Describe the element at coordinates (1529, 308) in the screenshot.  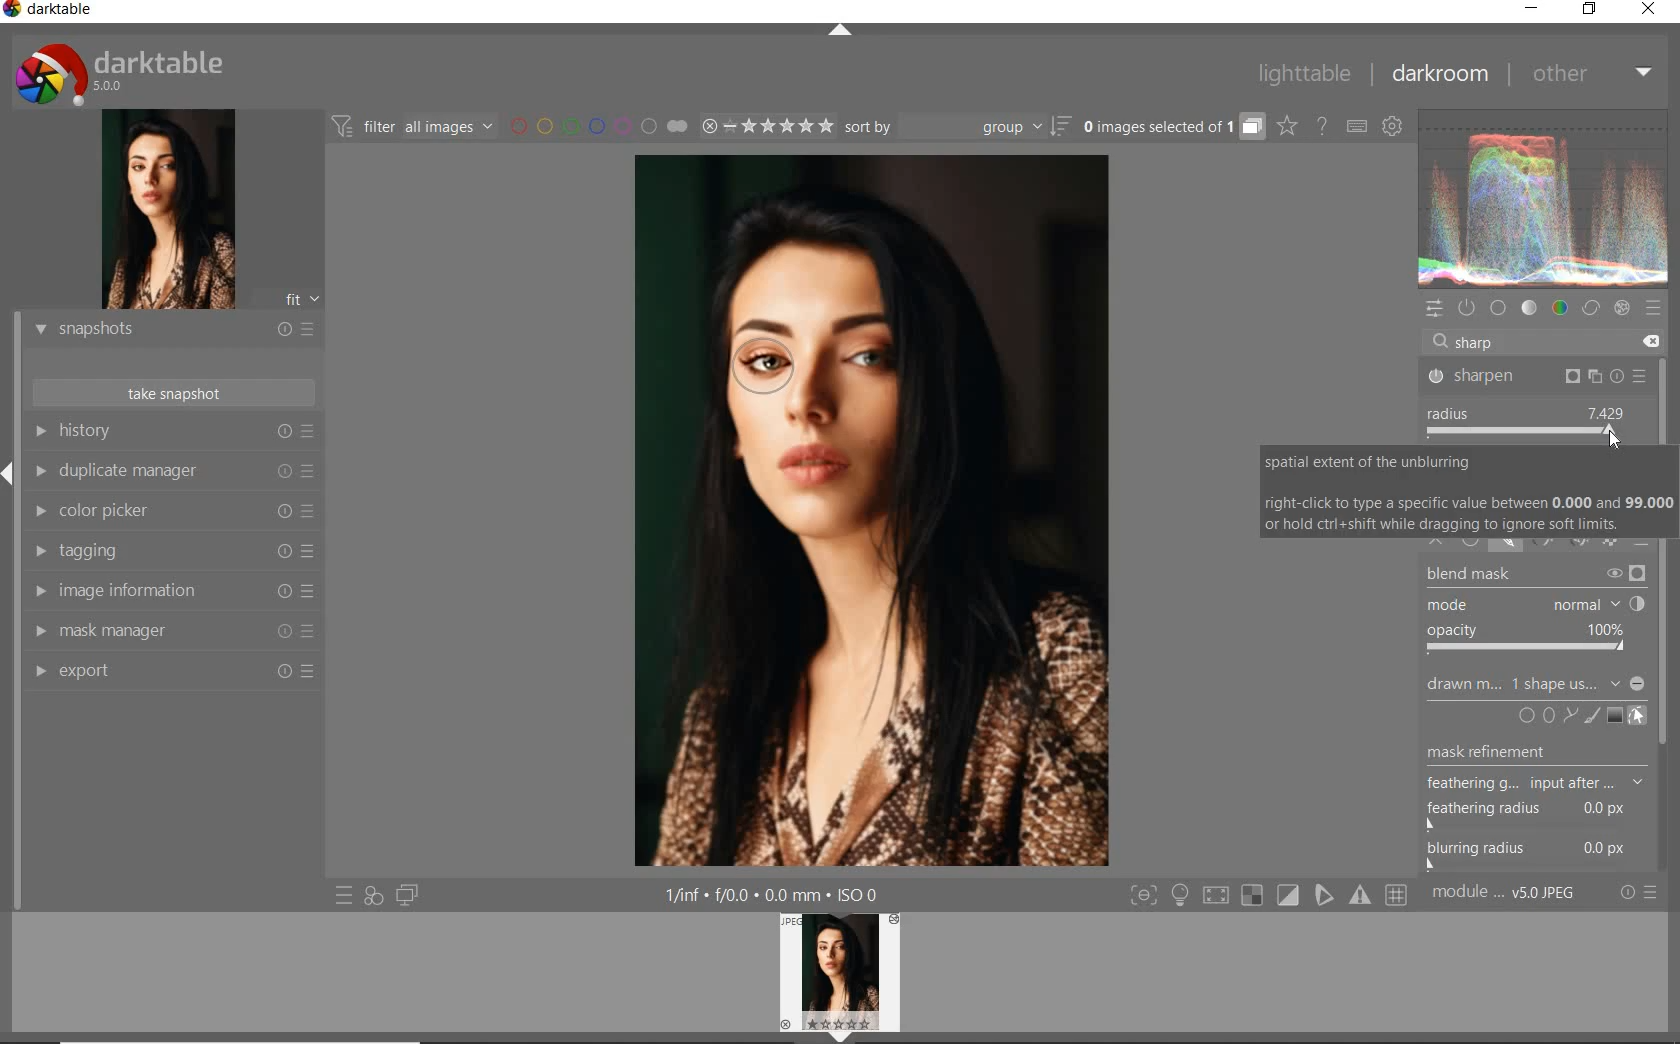
I see `tone` at that location.